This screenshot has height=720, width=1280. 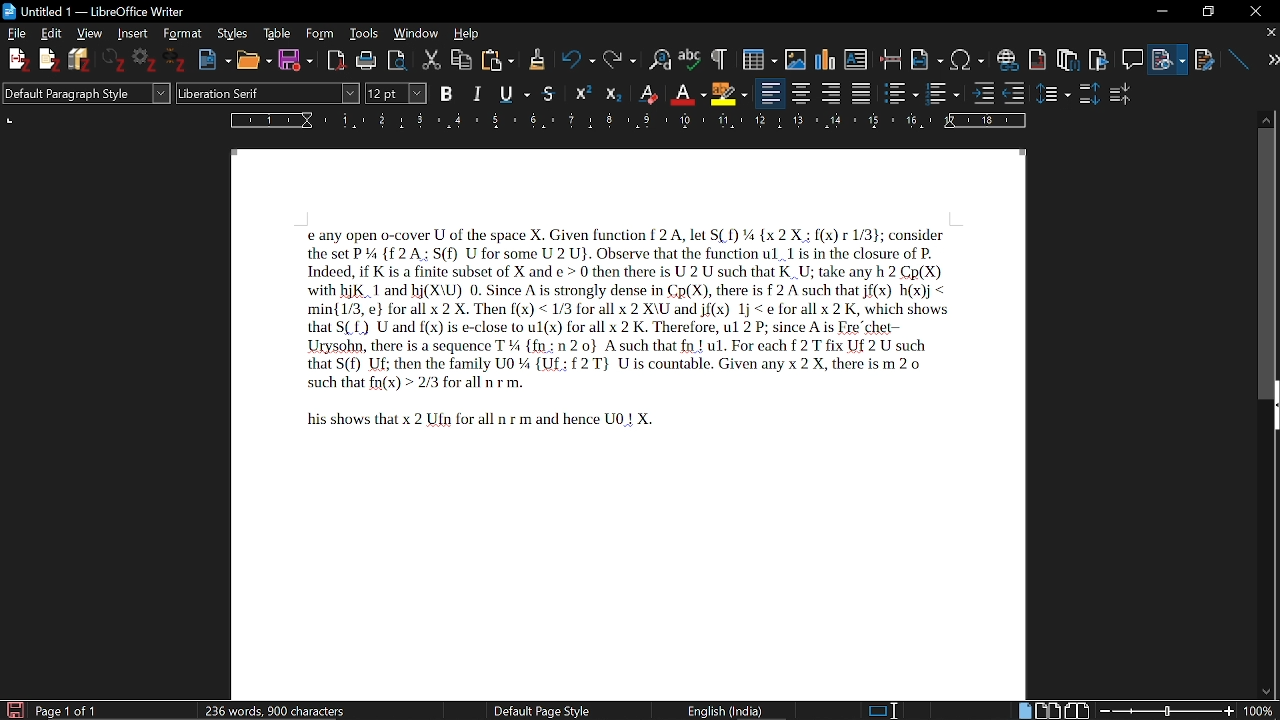 What do you see at coordinates (541, 710) in the screenshot?
I see `Default Page Style` at bounding box center [541, 710].